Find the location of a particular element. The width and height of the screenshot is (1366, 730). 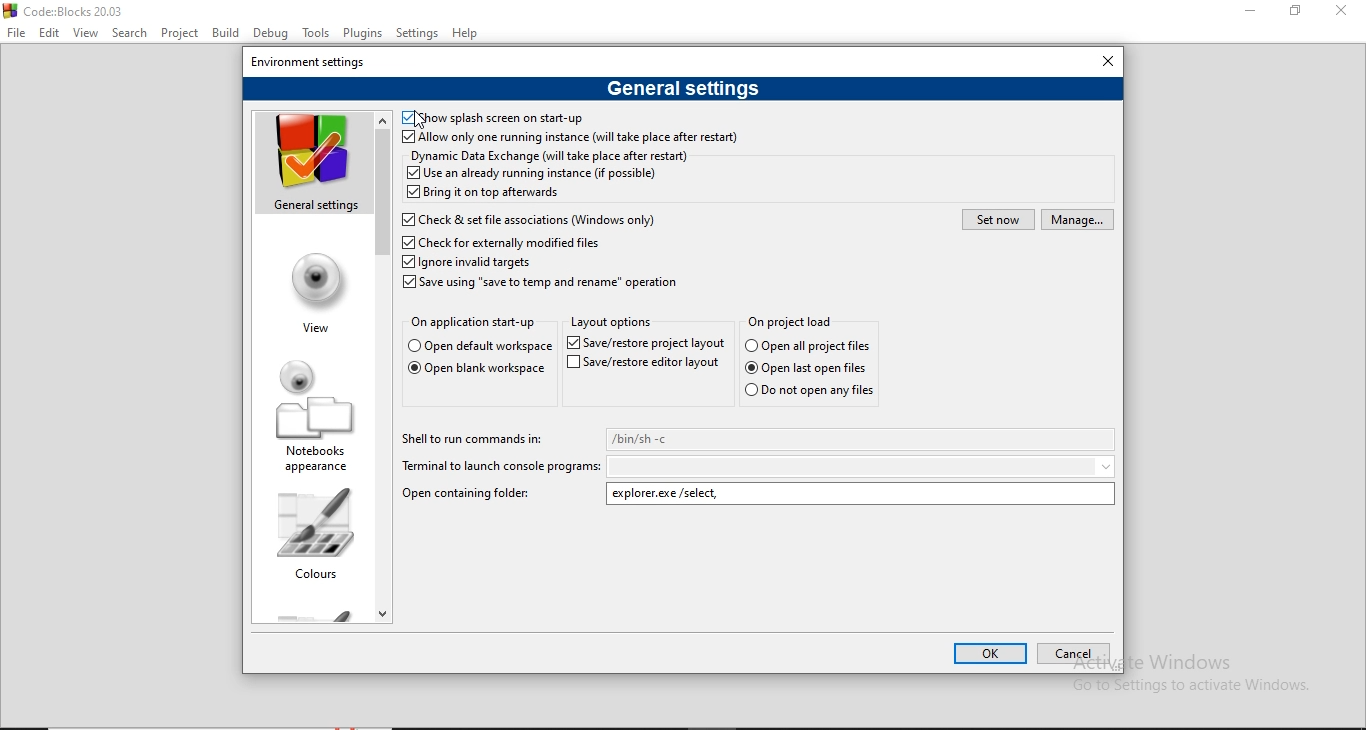

Shell to run commands in is located at coordinates (471, 442).